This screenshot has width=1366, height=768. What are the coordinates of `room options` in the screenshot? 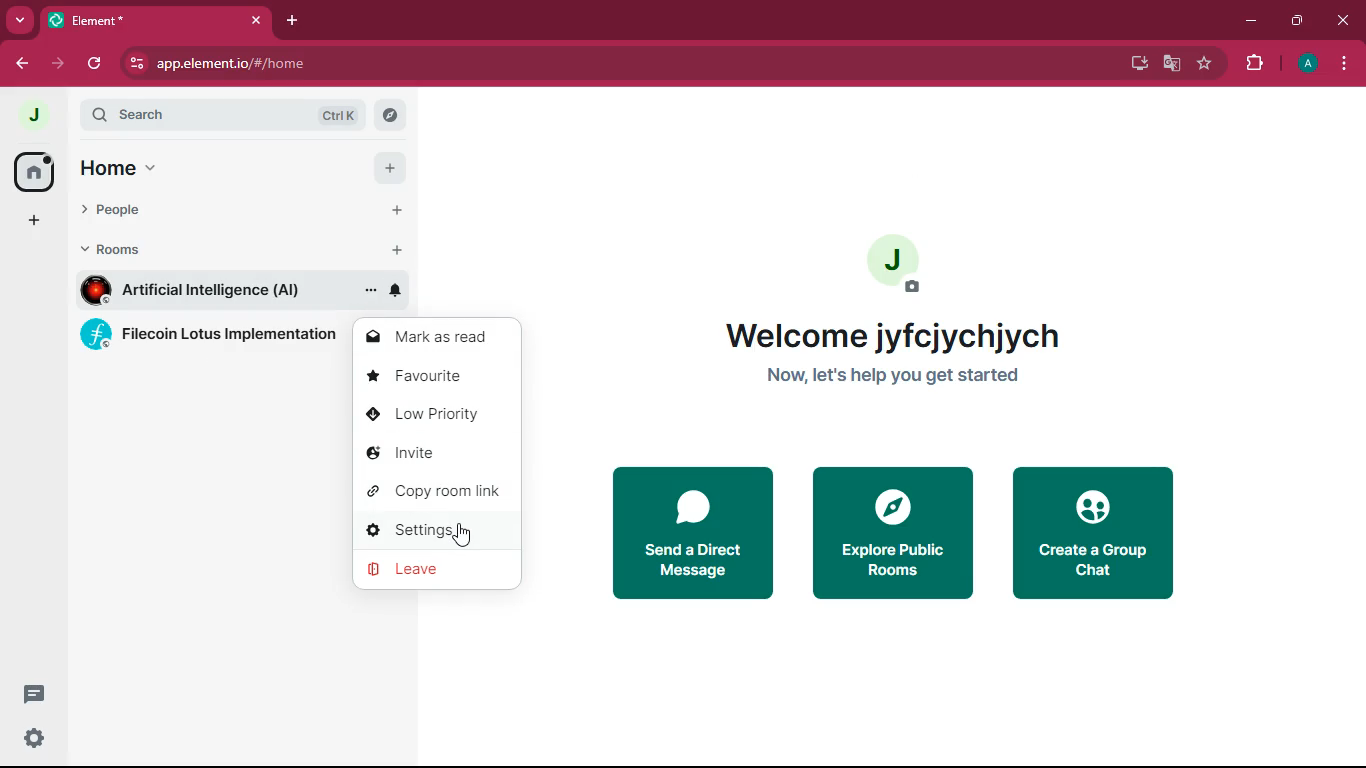 It's located at (367, 296).